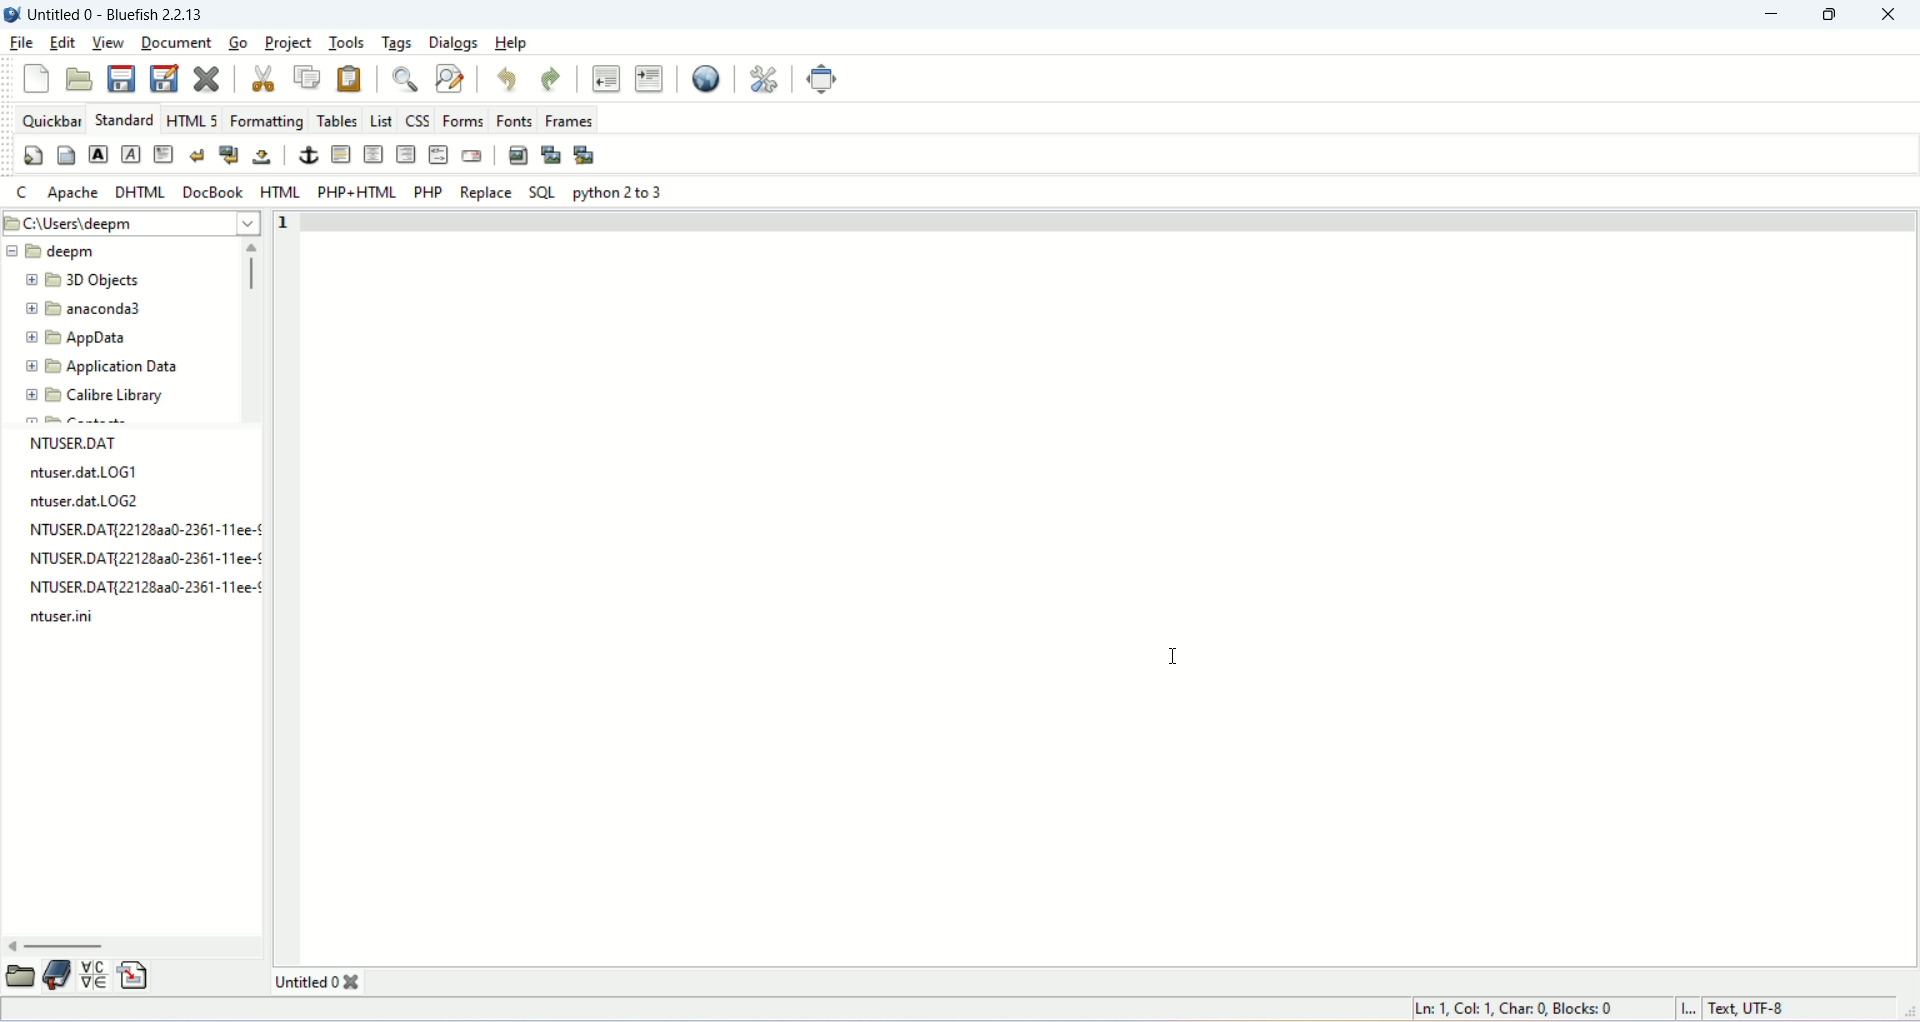  I want to click on close current file, so click(208, 76).